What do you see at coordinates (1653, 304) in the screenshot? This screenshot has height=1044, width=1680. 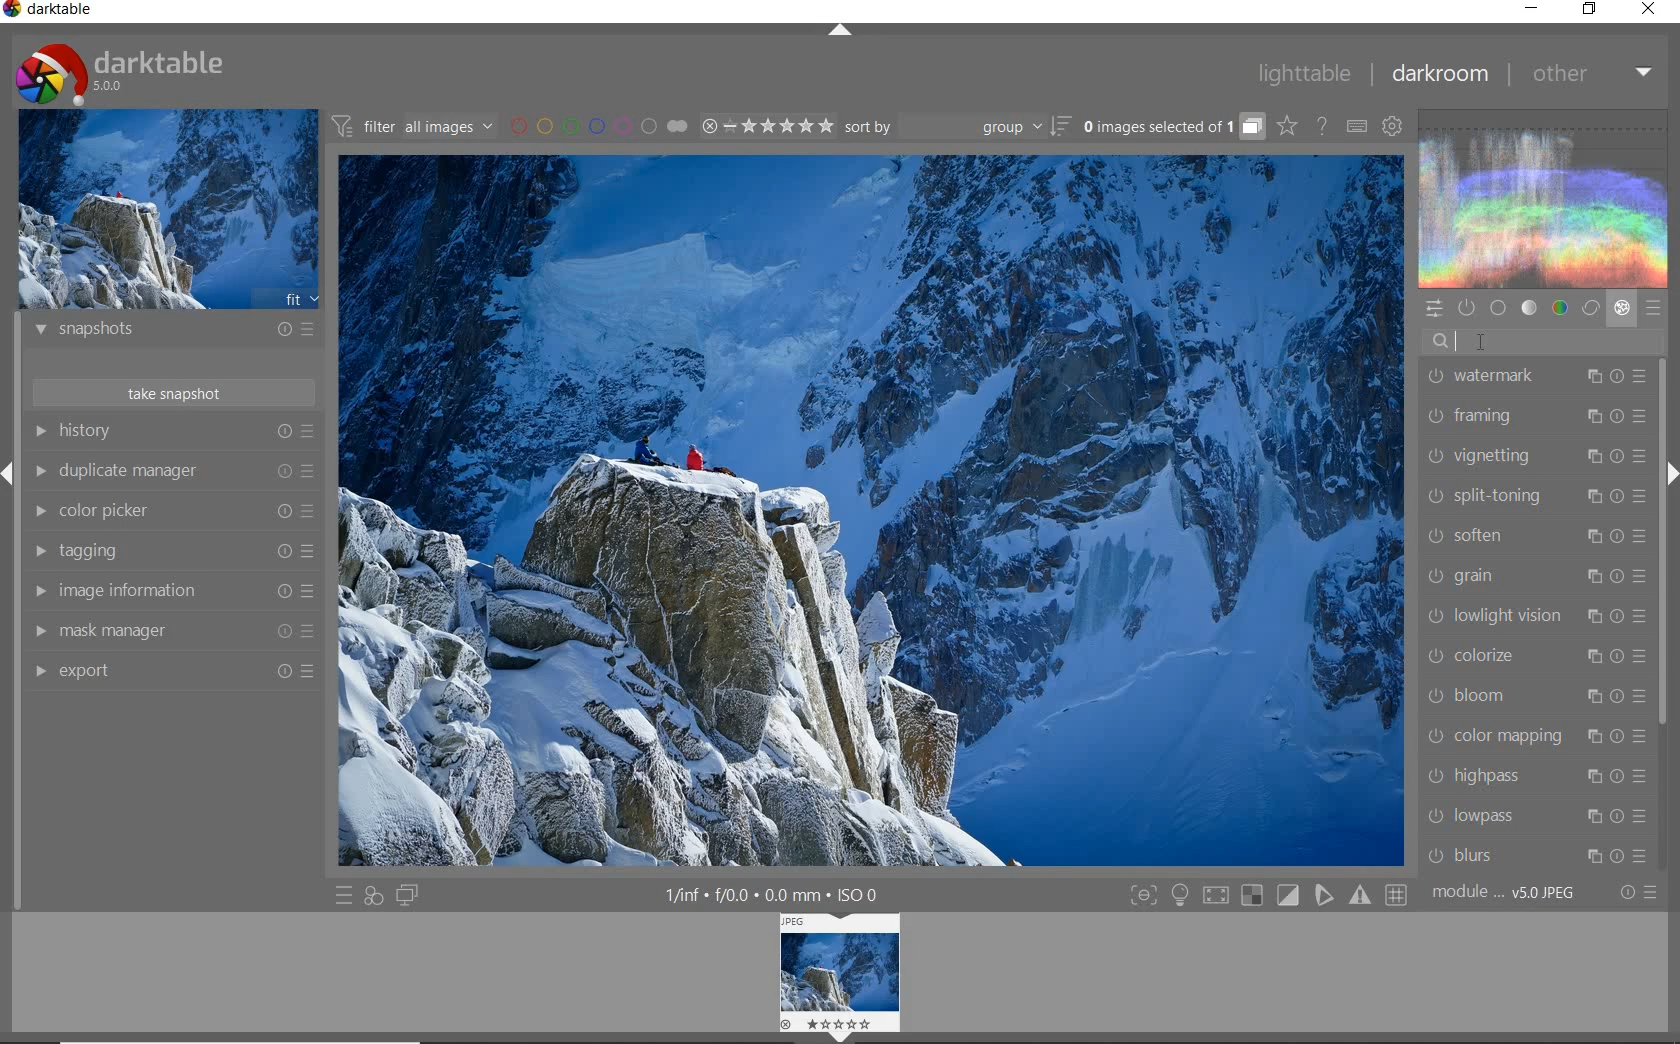 I see `presets` at bounding box center [1653, 304].